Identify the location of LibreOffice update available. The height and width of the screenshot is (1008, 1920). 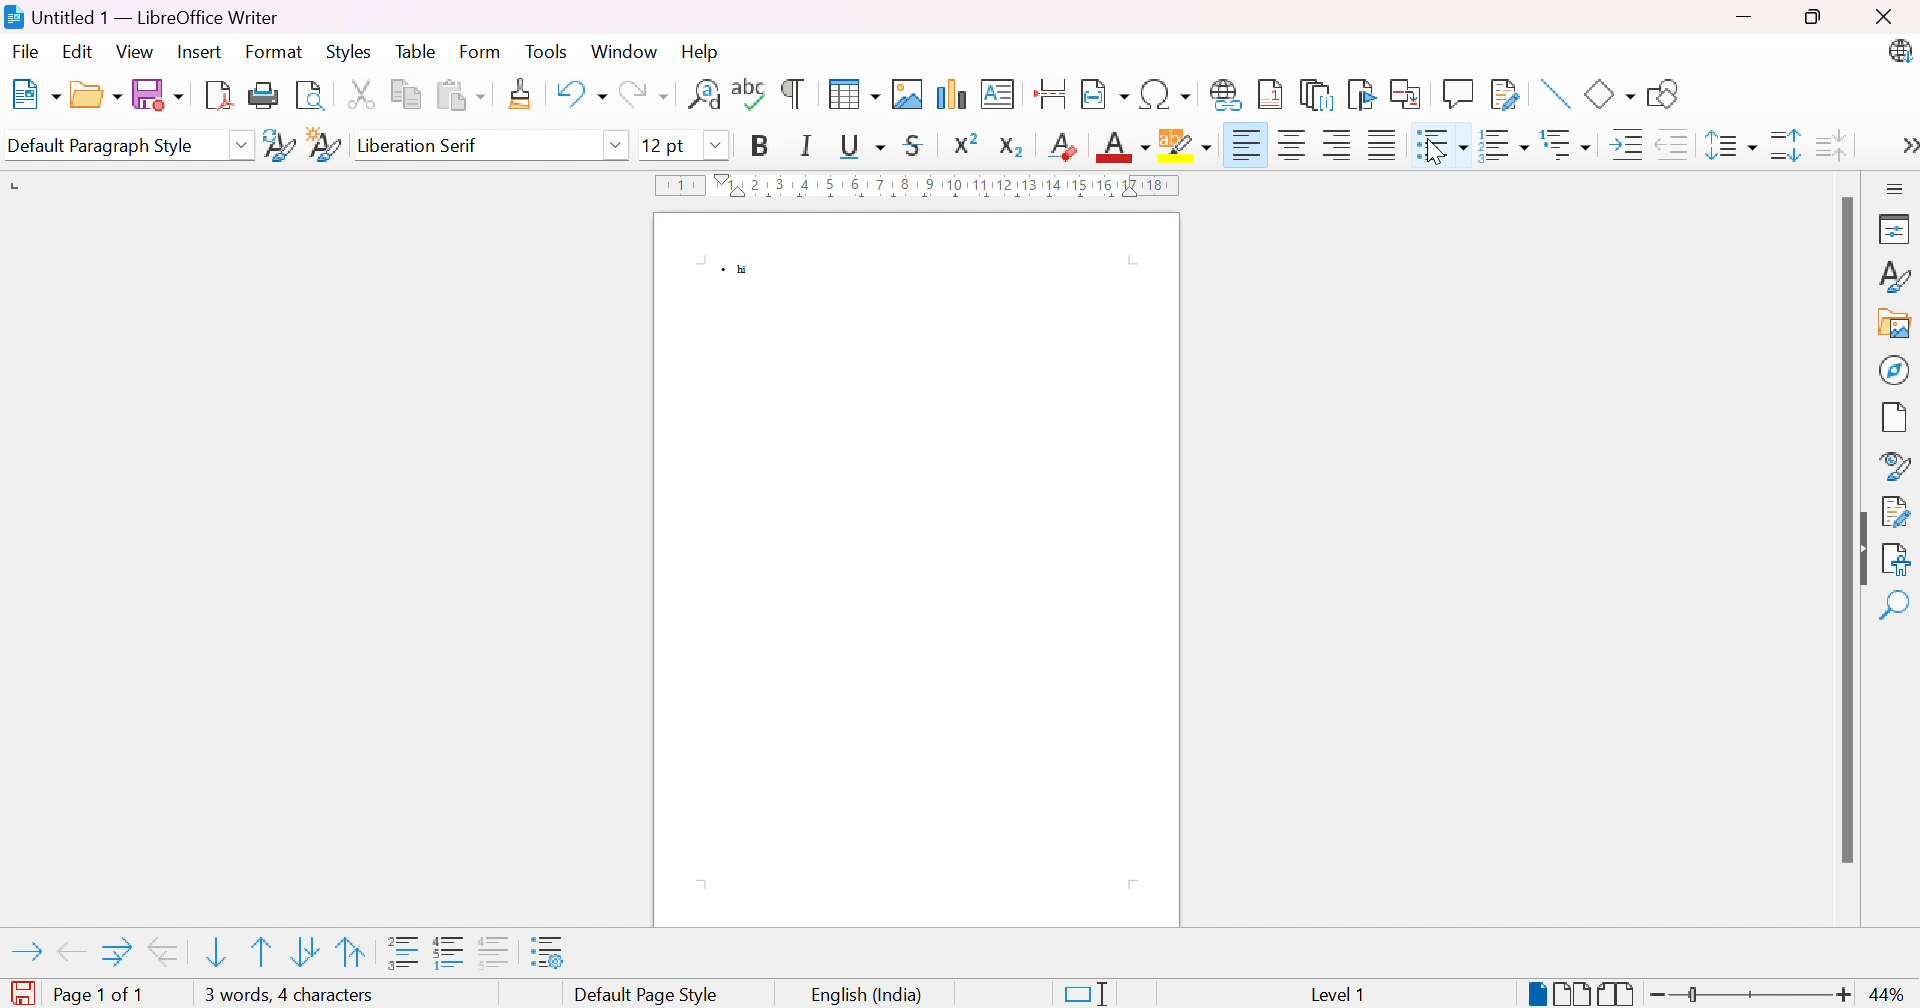
(1899, 50).